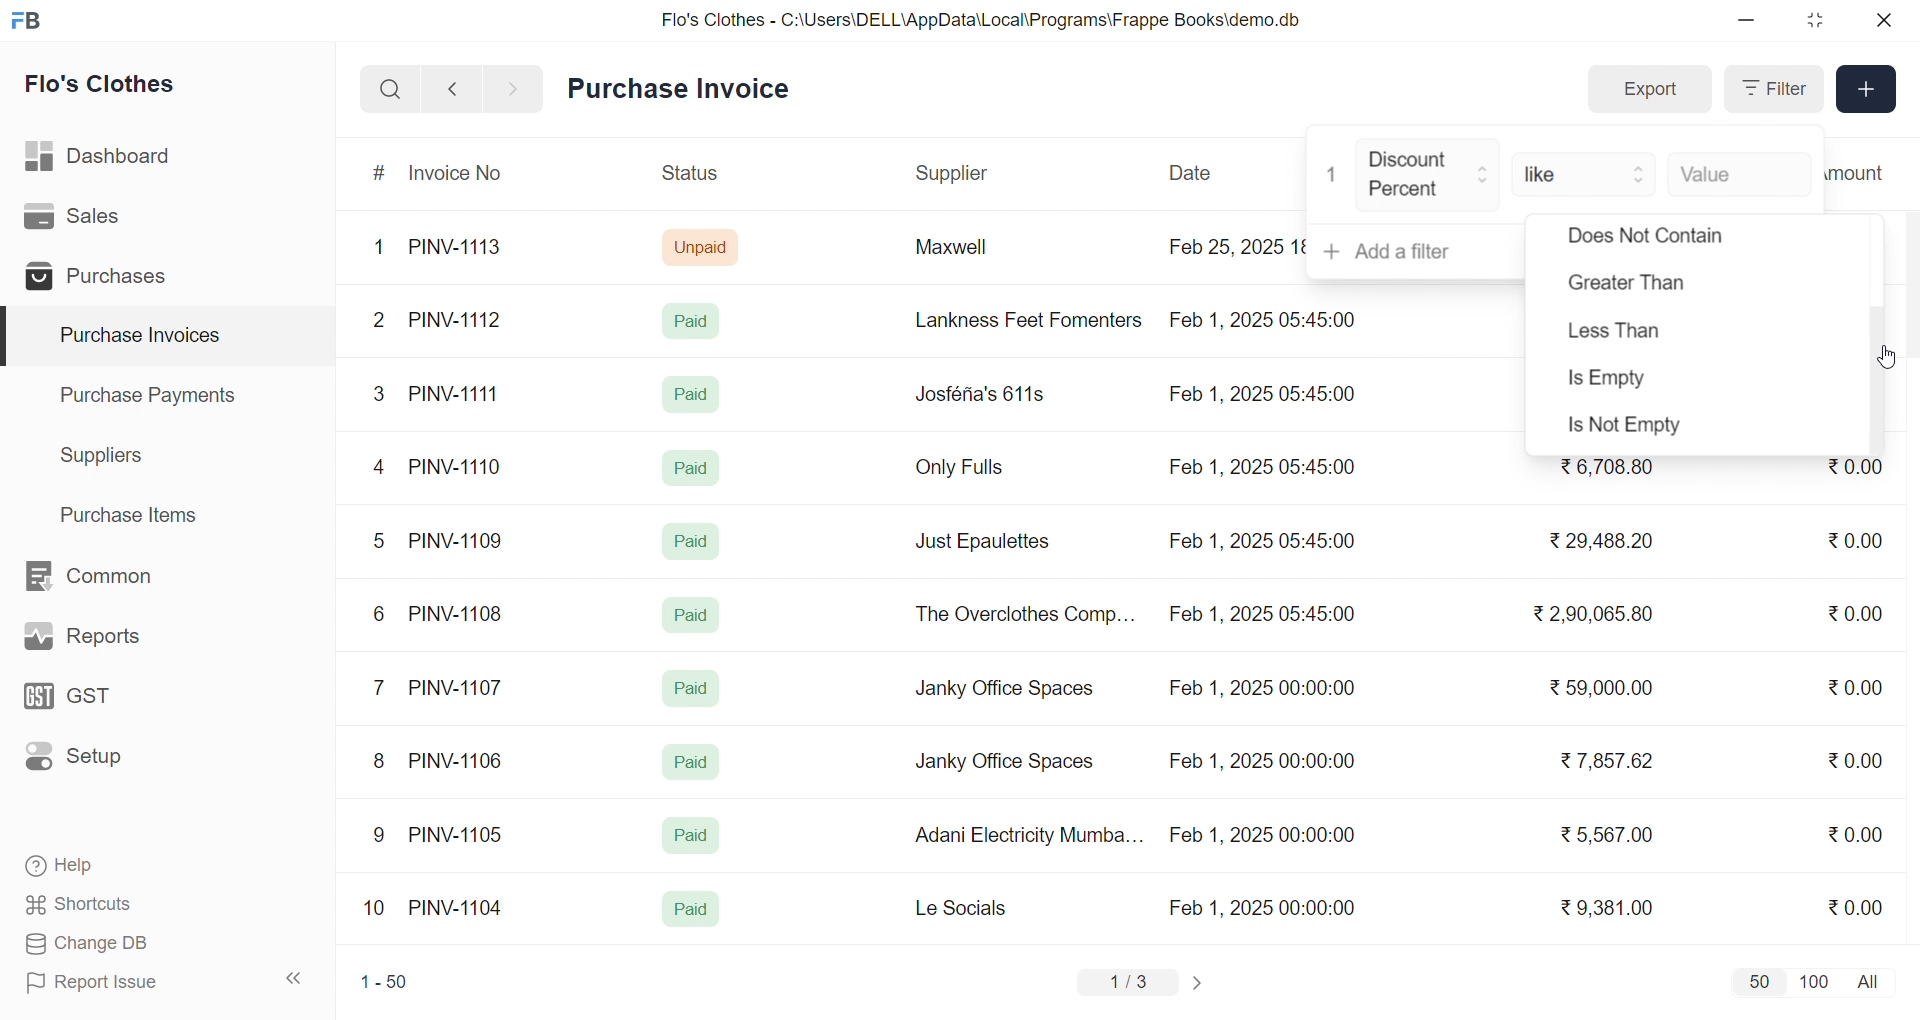 The height and width of the screenshot is (1020, 1920). What do you see at coordinates (104, 702) in the screenshot?
I see `GST` at bounding box center [104, 702].